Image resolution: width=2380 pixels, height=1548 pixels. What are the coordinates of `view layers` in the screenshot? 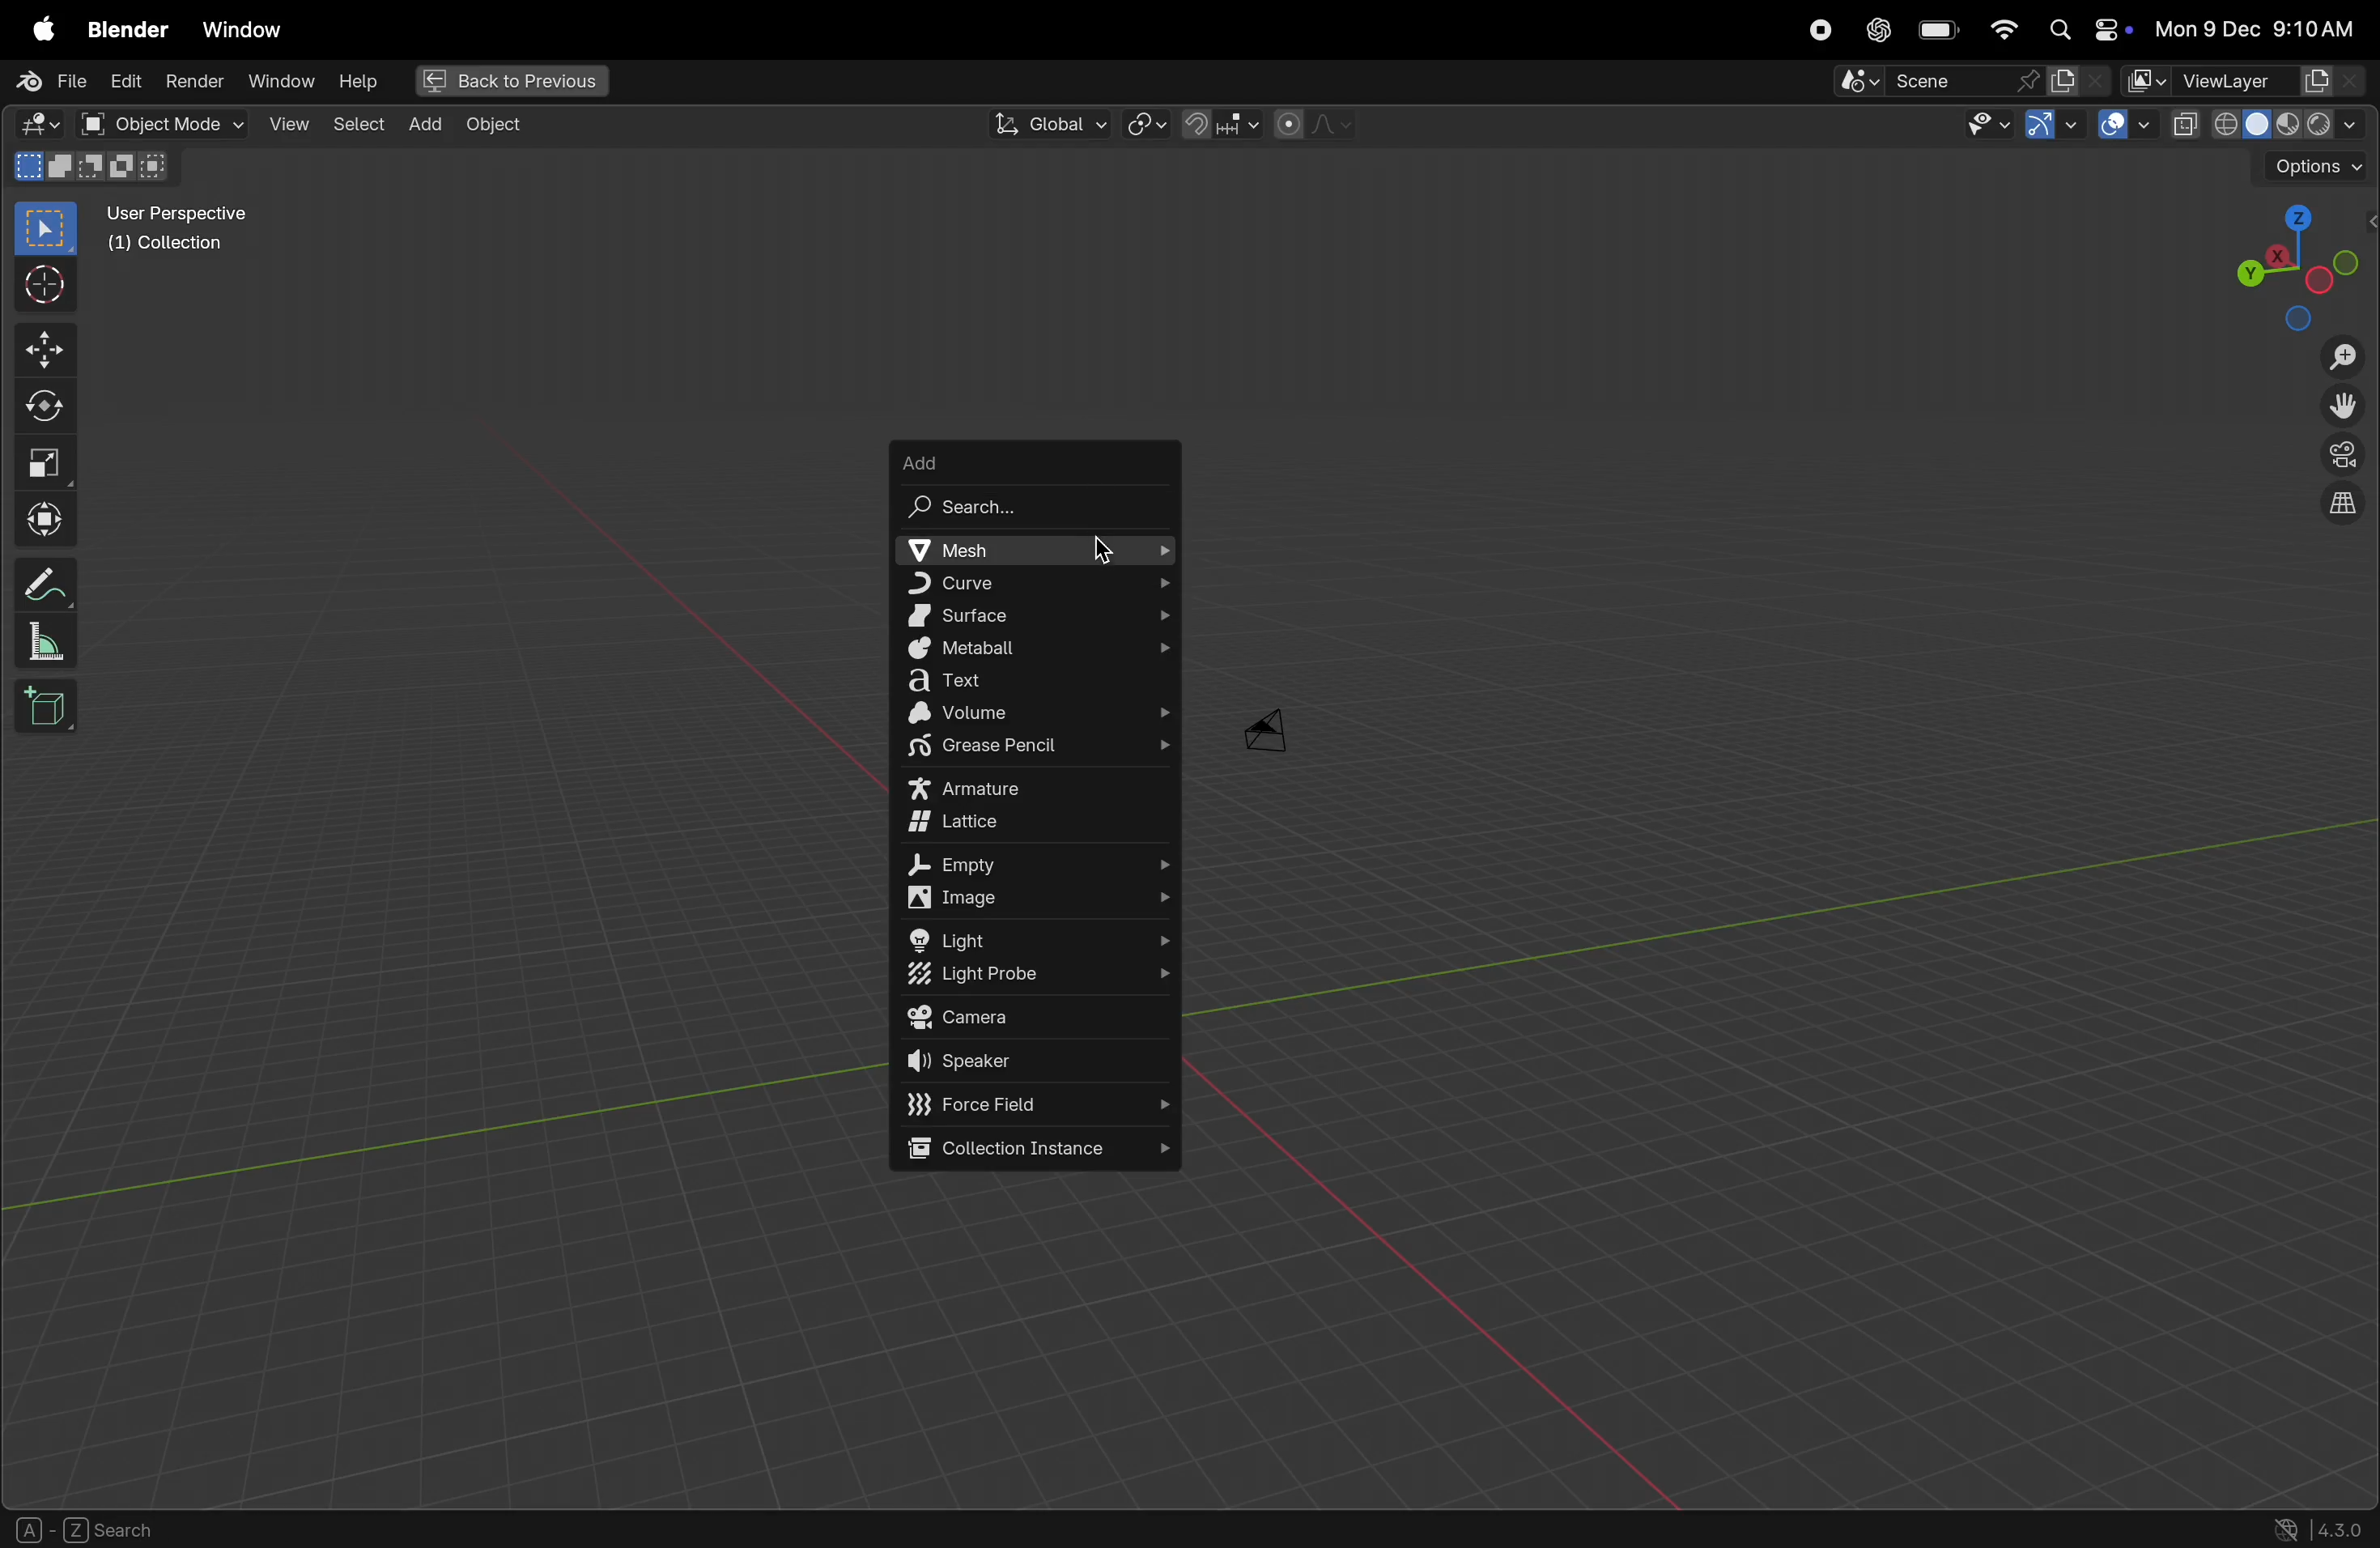 It's located at (2272, 81).